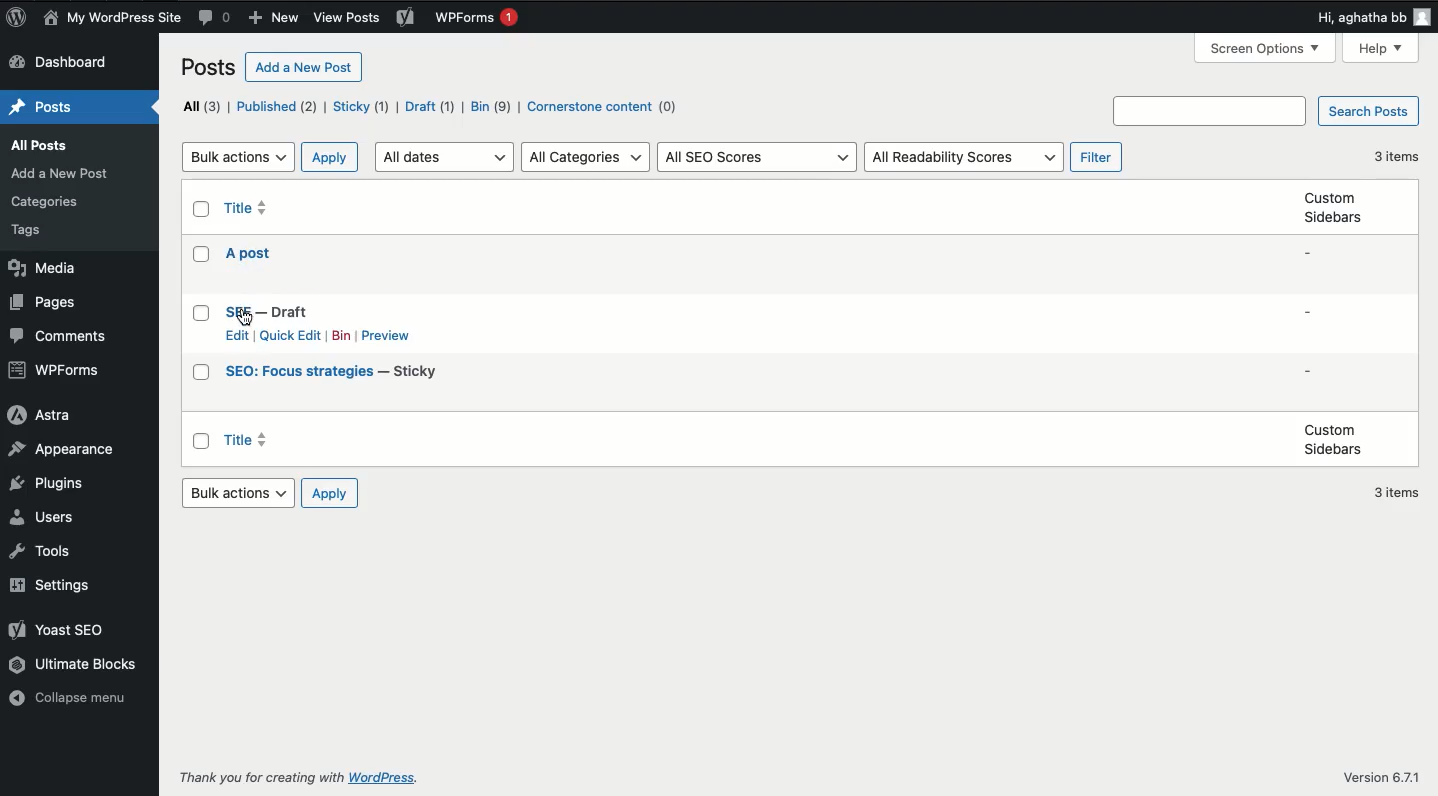 This screenshot has width=1438, height=796. Describe the element at coordinates (72, 665) in the screenshot. I see `Ultimate blocks` at that location.